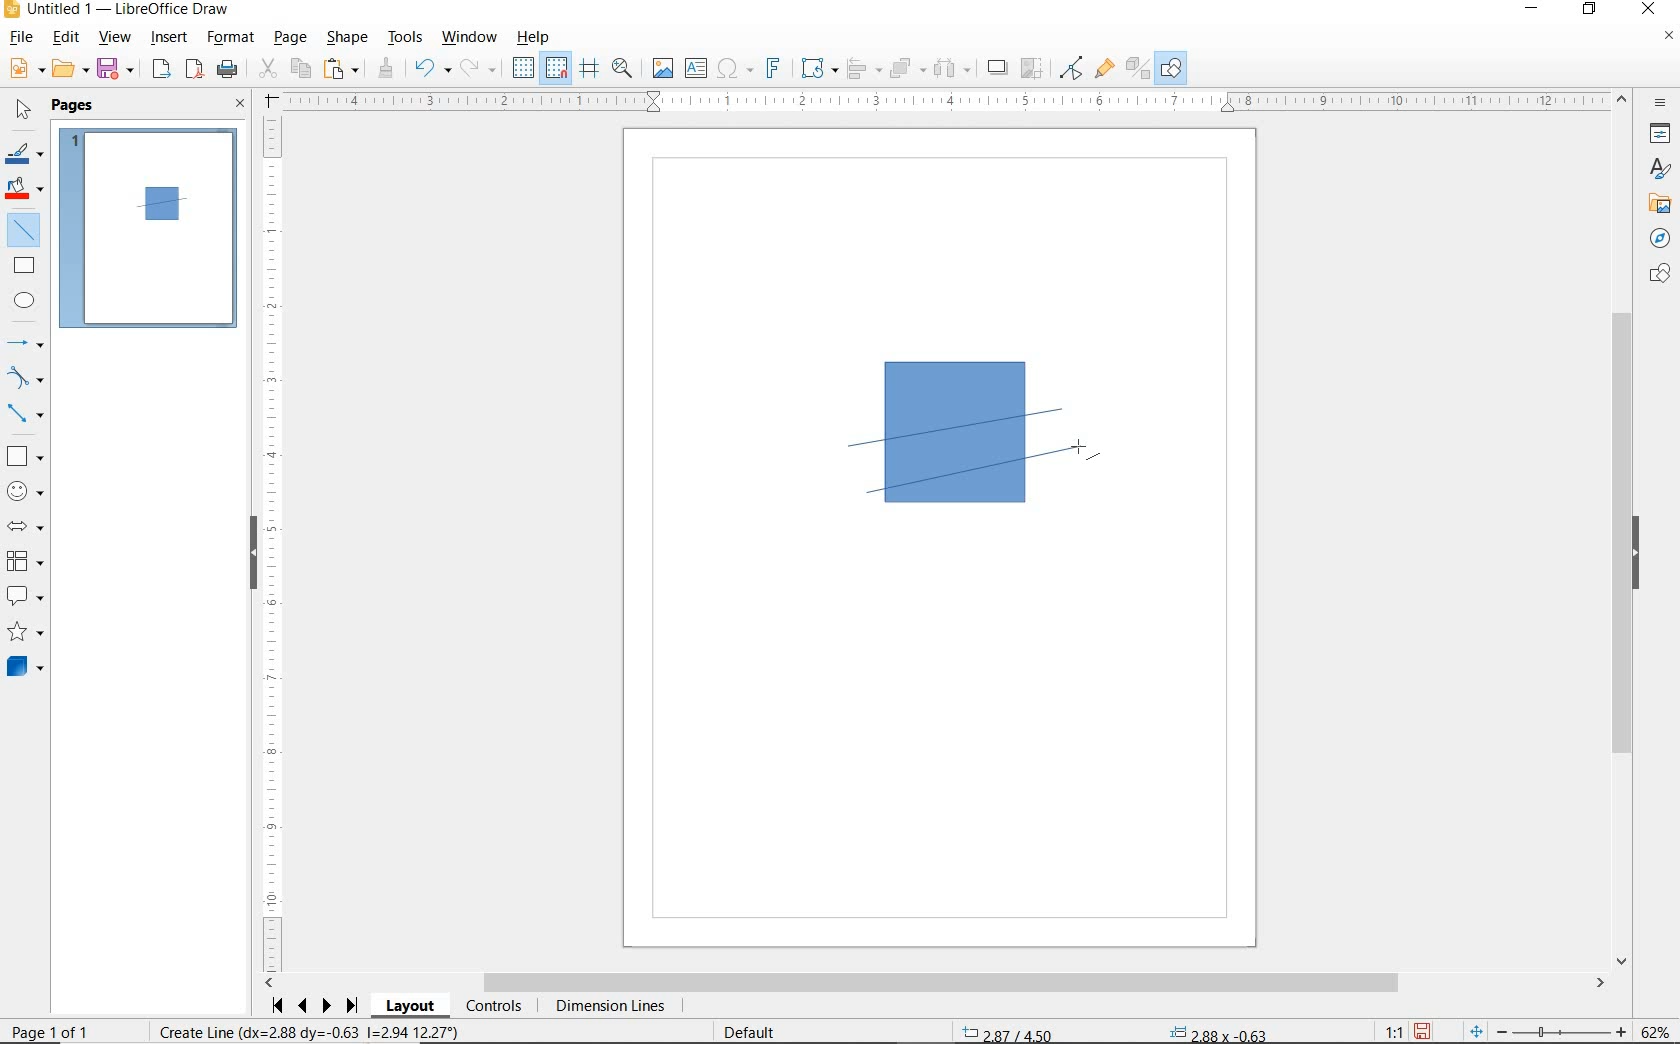 The width and height of the screenshot is (1680, 1044). I want to click on WINDOW, so click(470, 38).